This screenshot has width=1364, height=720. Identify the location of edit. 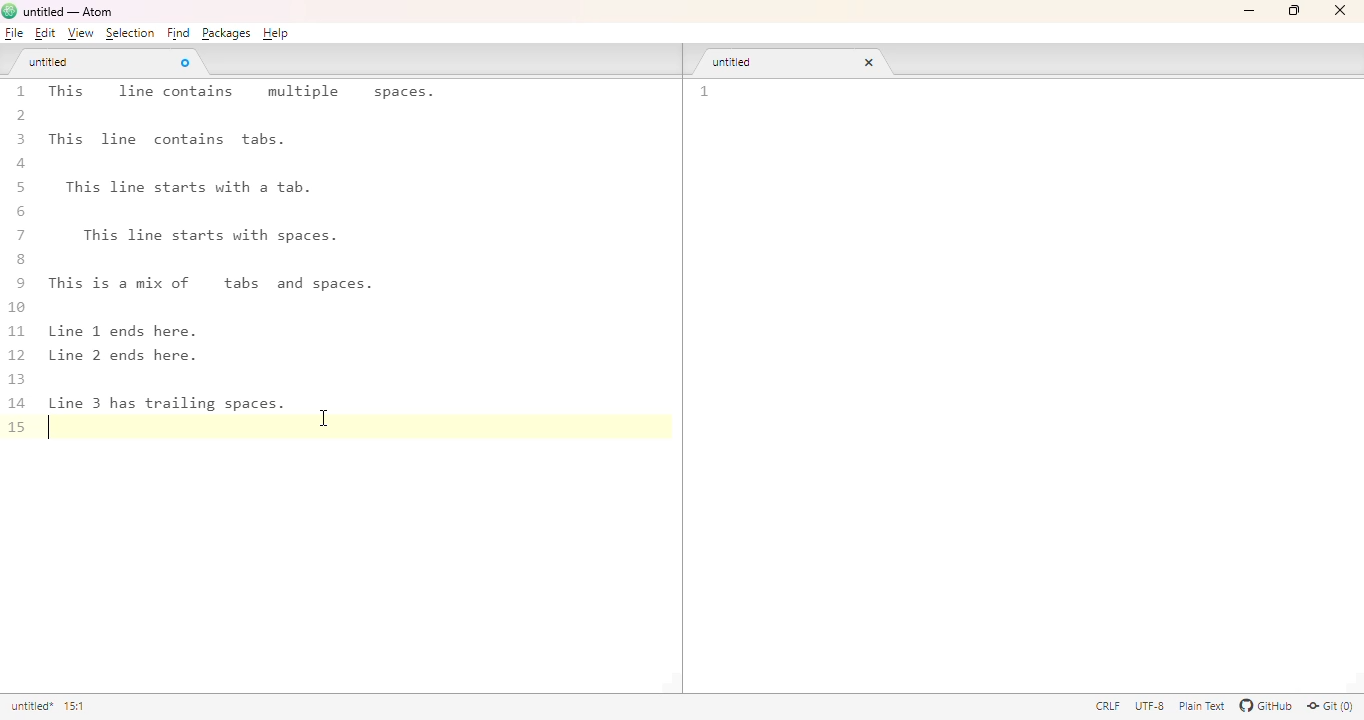
(45, 33).